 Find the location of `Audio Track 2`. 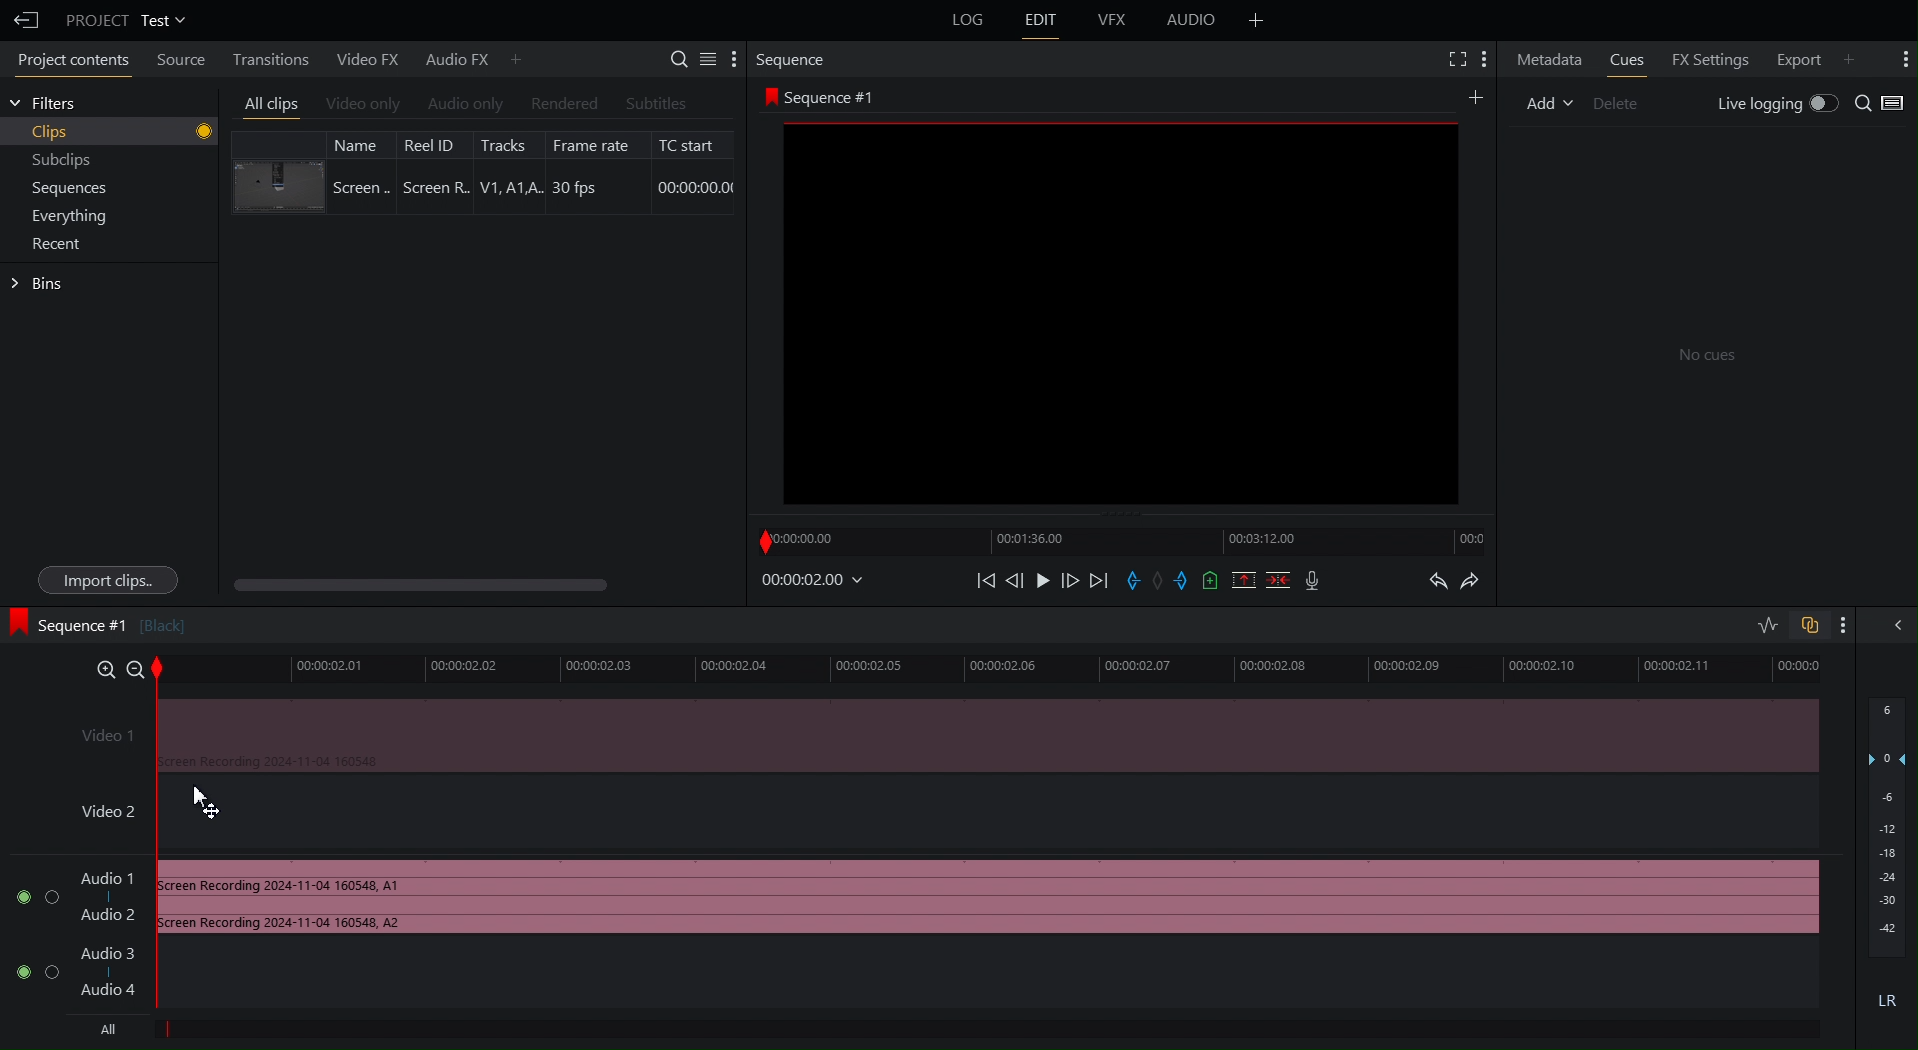

Audio Track 2 is located at coordinates (89, 976).